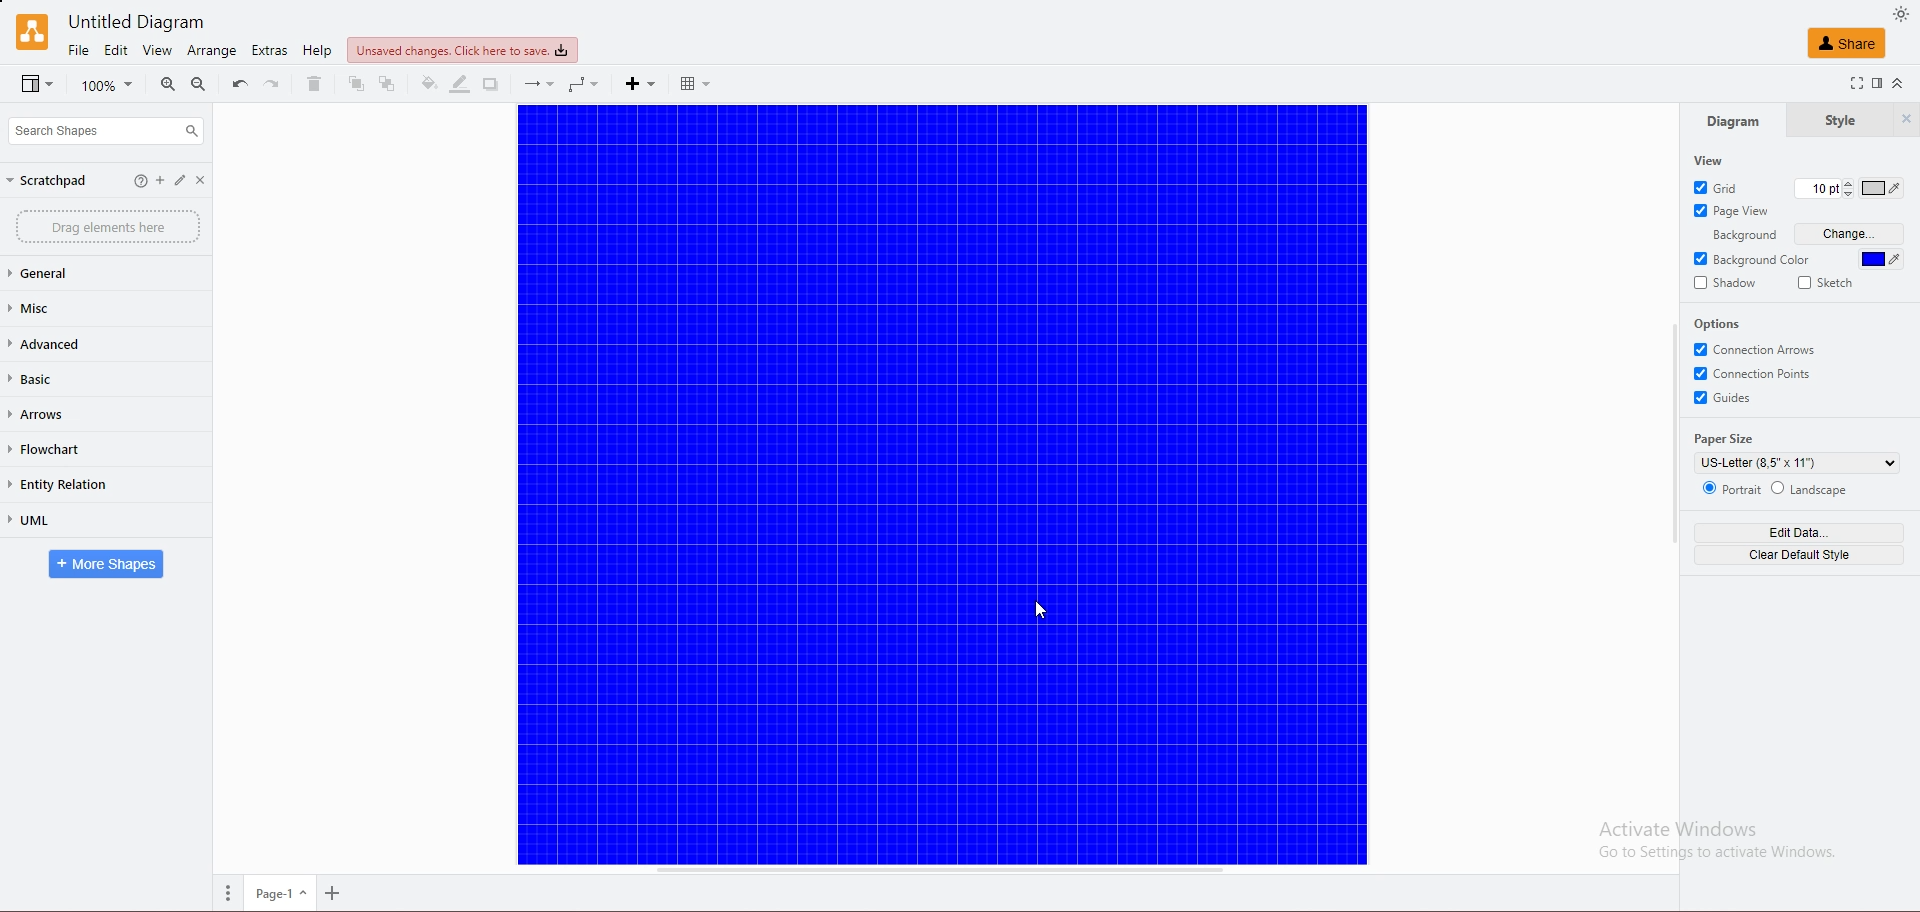 This screenshot has width=1920, height=912. What do you see at coordinates (83, 274) in the screenshot?
I see `general` at bounding box center [83, 274].